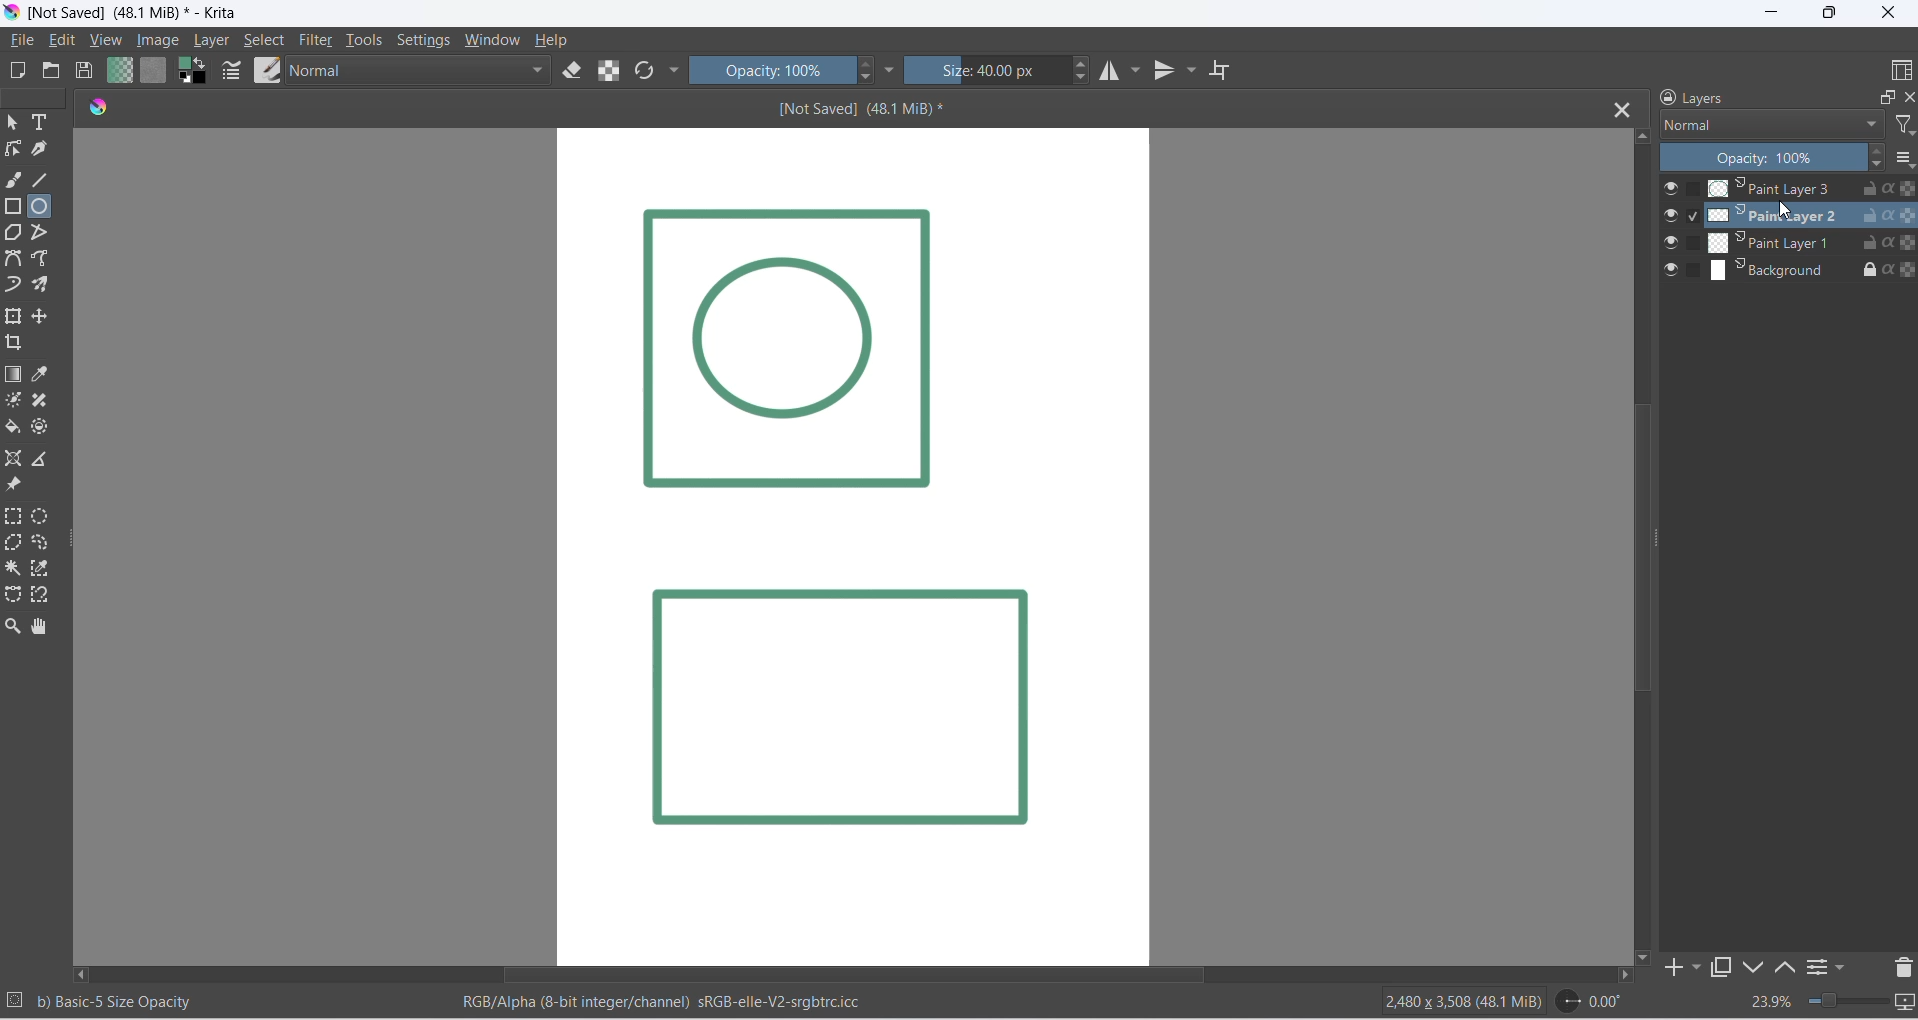 Image resolution: width=1918 pixels, height=1020 pixels. What do you see at coordinates (988, 69) in the screenshot?
I see `size` at bounding box center [988, 69].